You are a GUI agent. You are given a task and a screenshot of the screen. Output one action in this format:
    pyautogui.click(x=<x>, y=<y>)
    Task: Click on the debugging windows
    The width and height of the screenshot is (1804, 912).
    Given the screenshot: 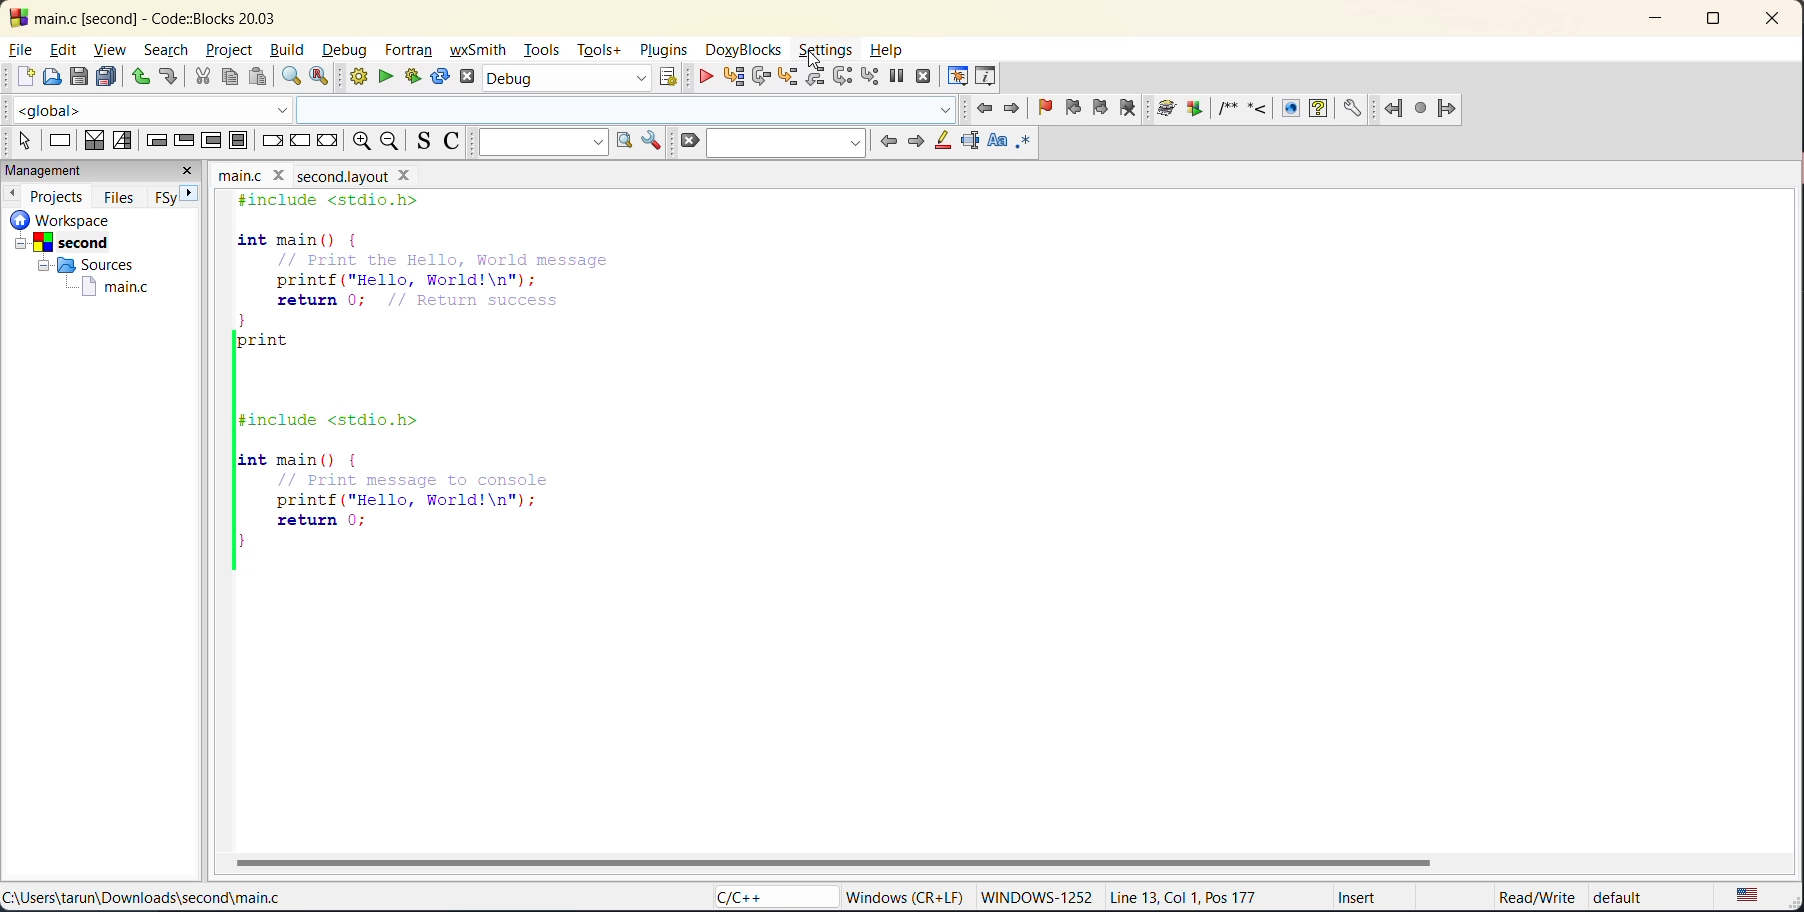 What is the action you would take?
    pyautogui.click(x=957, y=72)
    